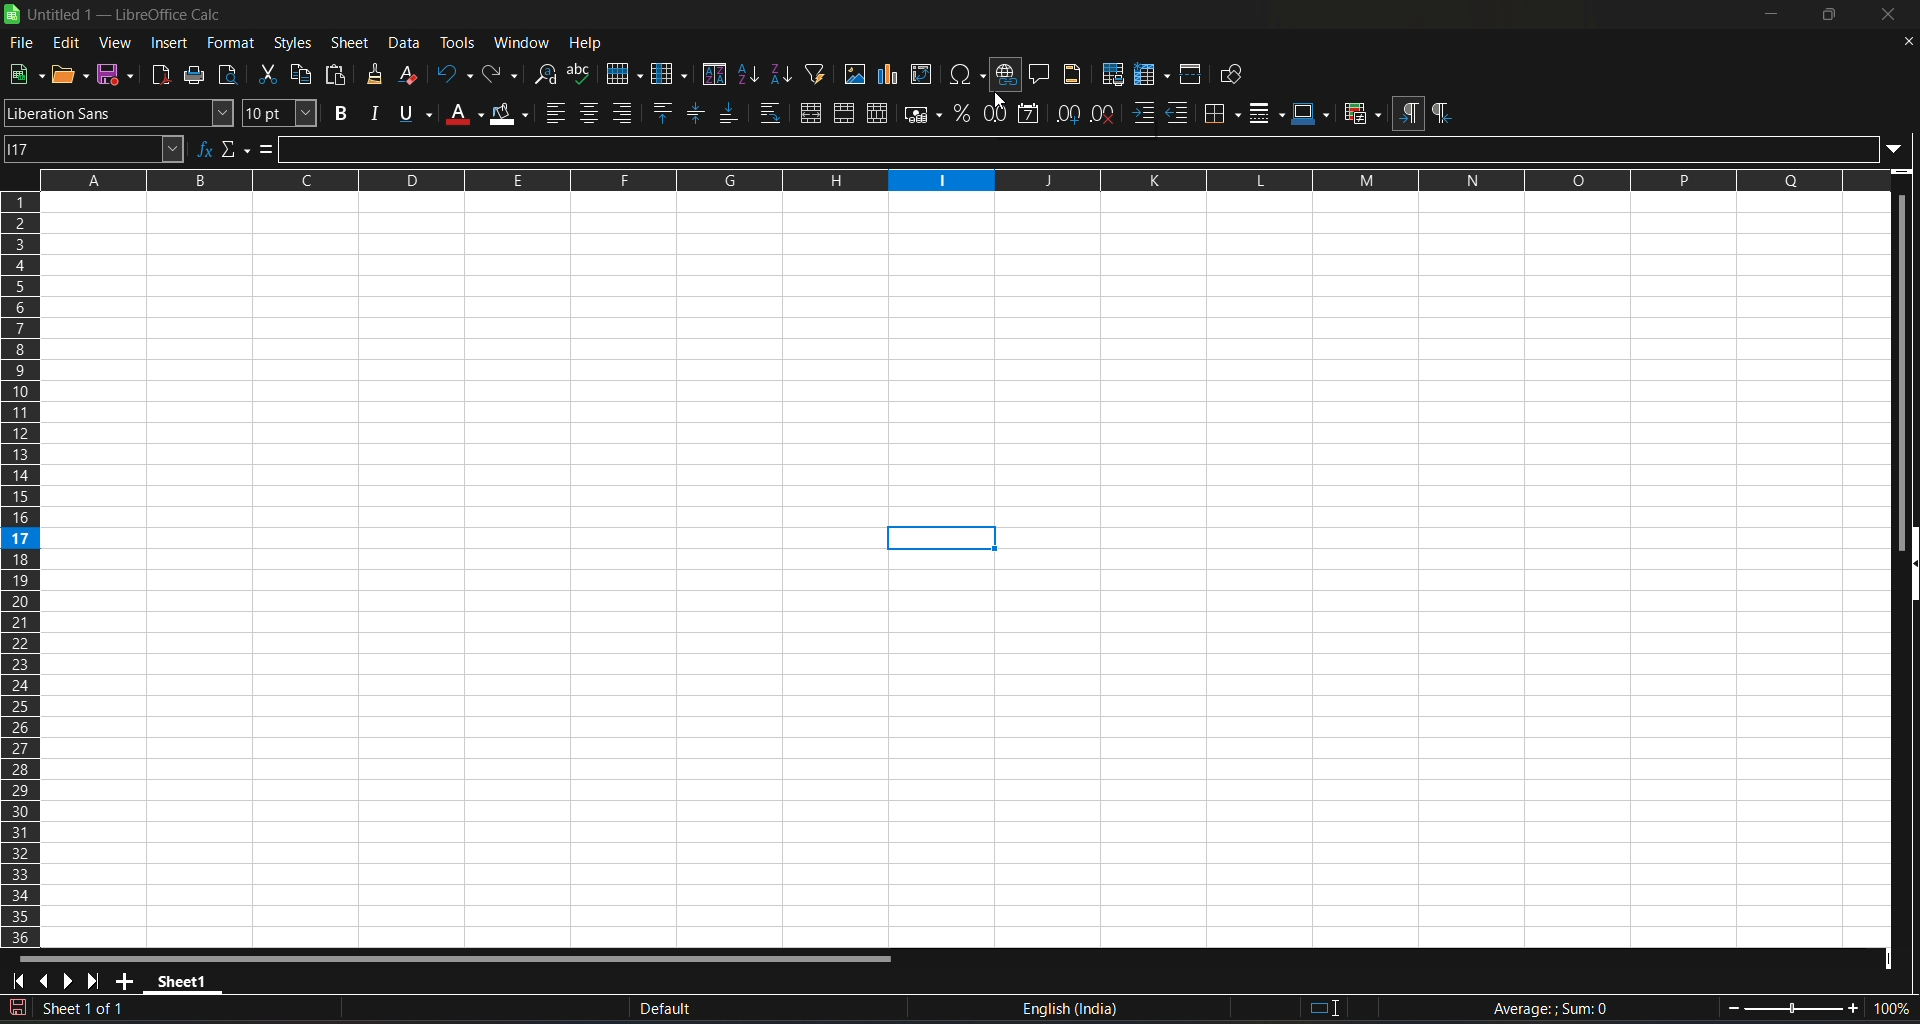 Image resolution: width=1920 pixels, height=1024 pixels. What do you see at coordinates (783, 73) in the screenshot?
I see `sort descending` at bounding box center [783, 73].